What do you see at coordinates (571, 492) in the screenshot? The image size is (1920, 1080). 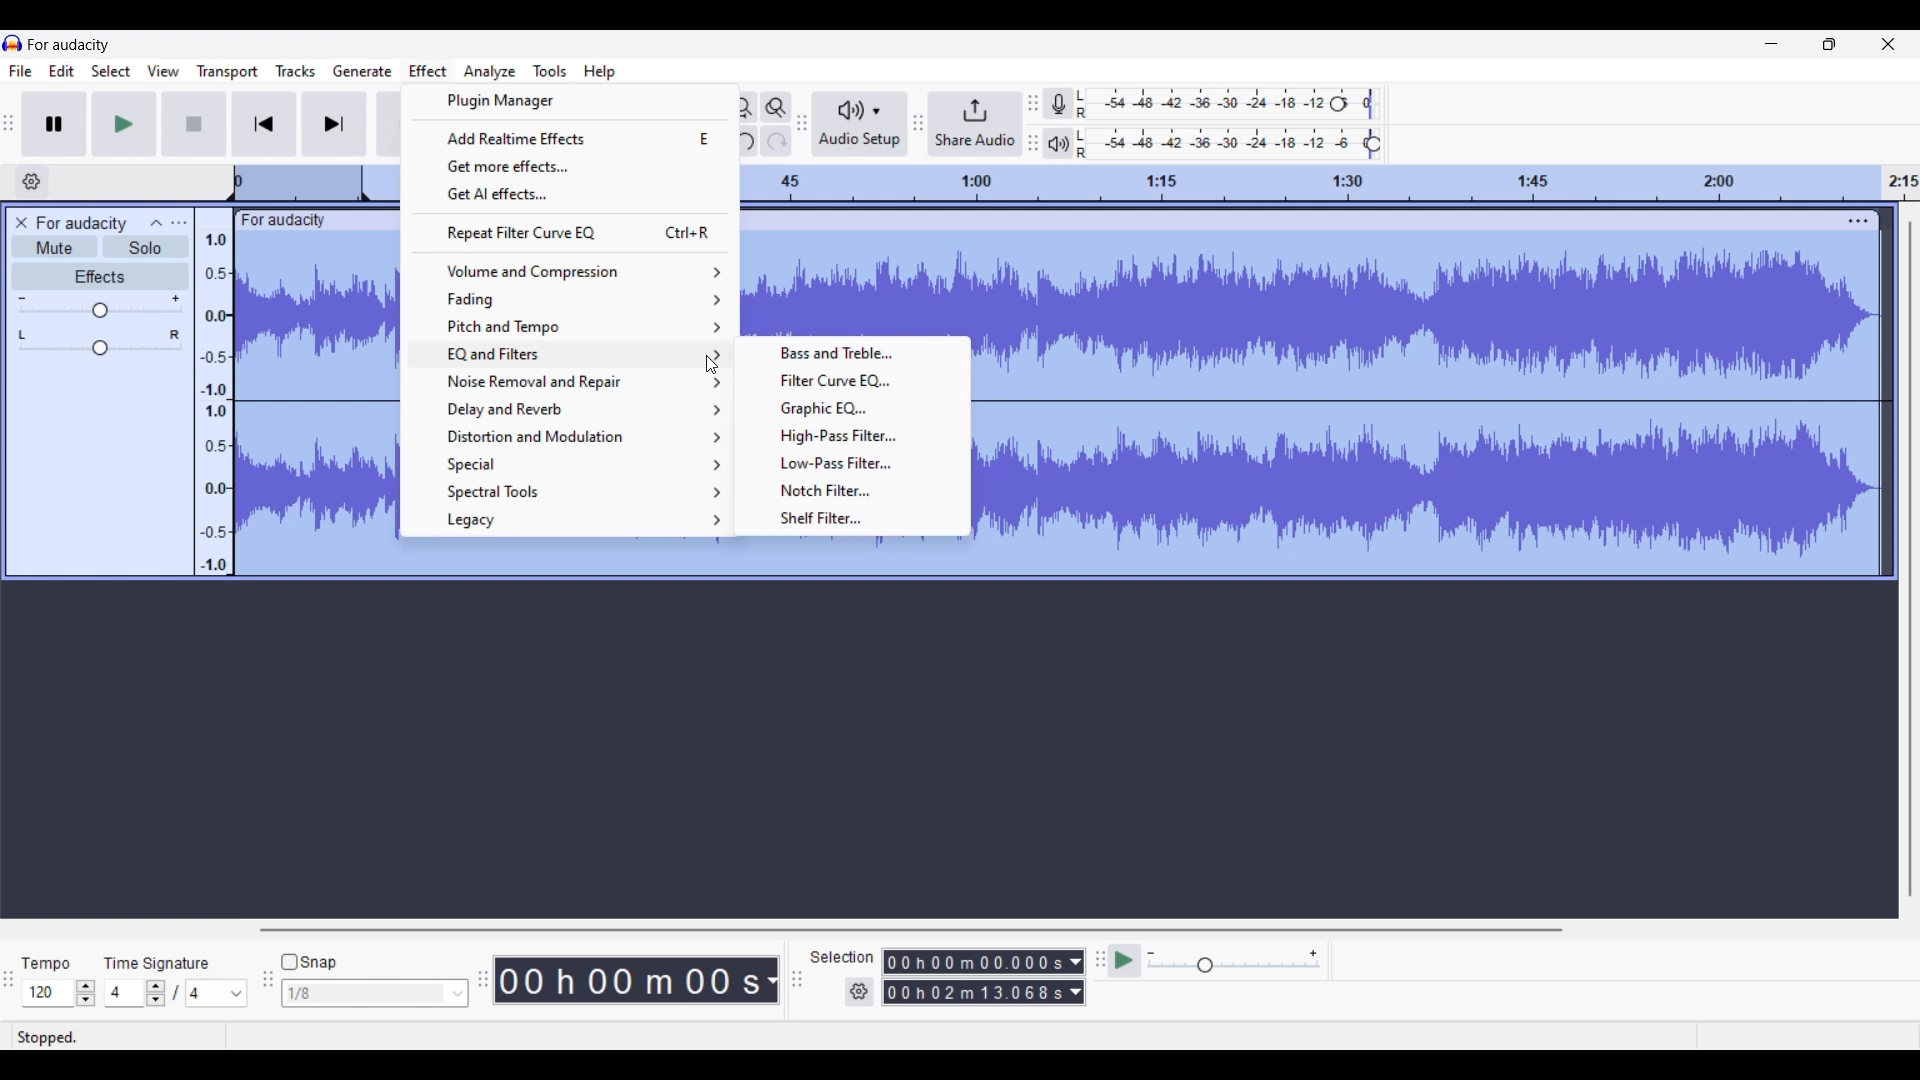 I see `Spectral tool options` at bounding box center [571, 492].